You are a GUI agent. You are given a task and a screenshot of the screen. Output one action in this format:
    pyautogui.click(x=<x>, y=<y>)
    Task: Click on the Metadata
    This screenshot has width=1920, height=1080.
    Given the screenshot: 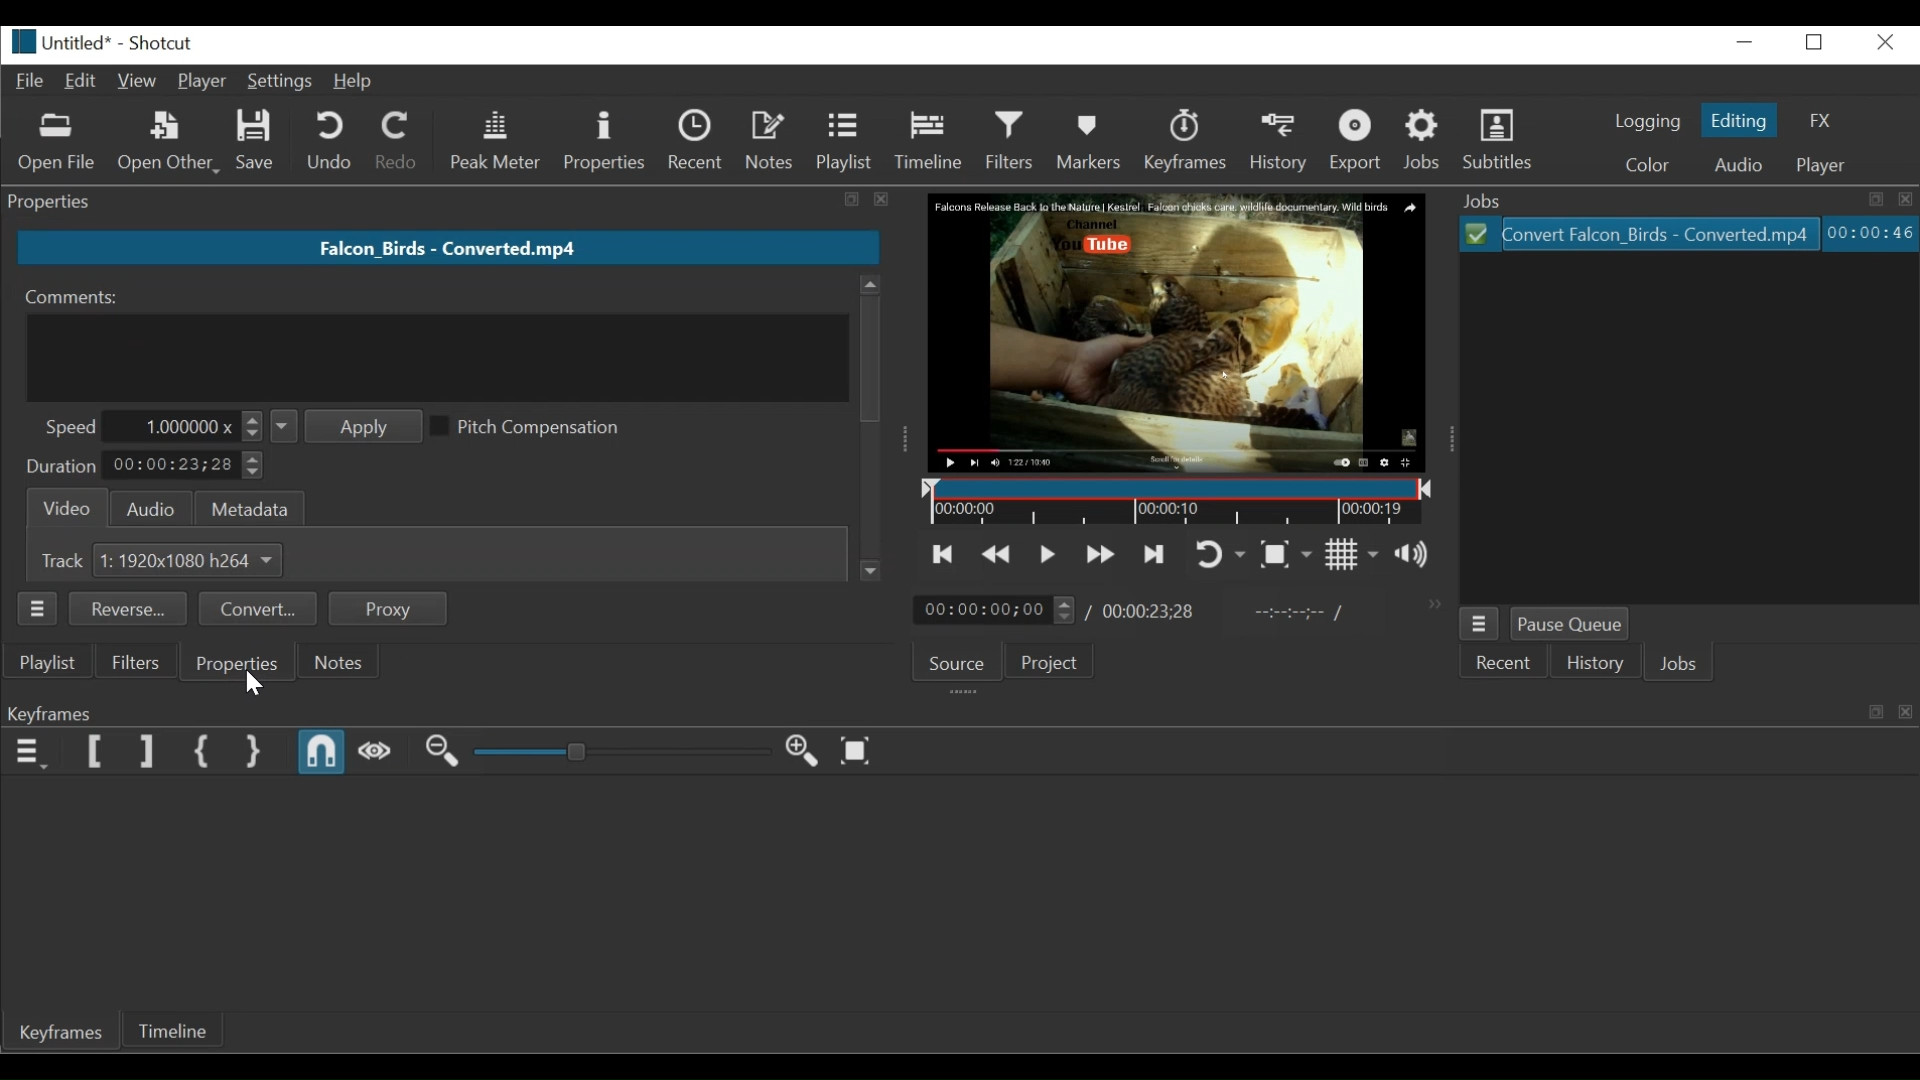 What is the action you would take?
    pyautogui.click(x=245, y=508)
    